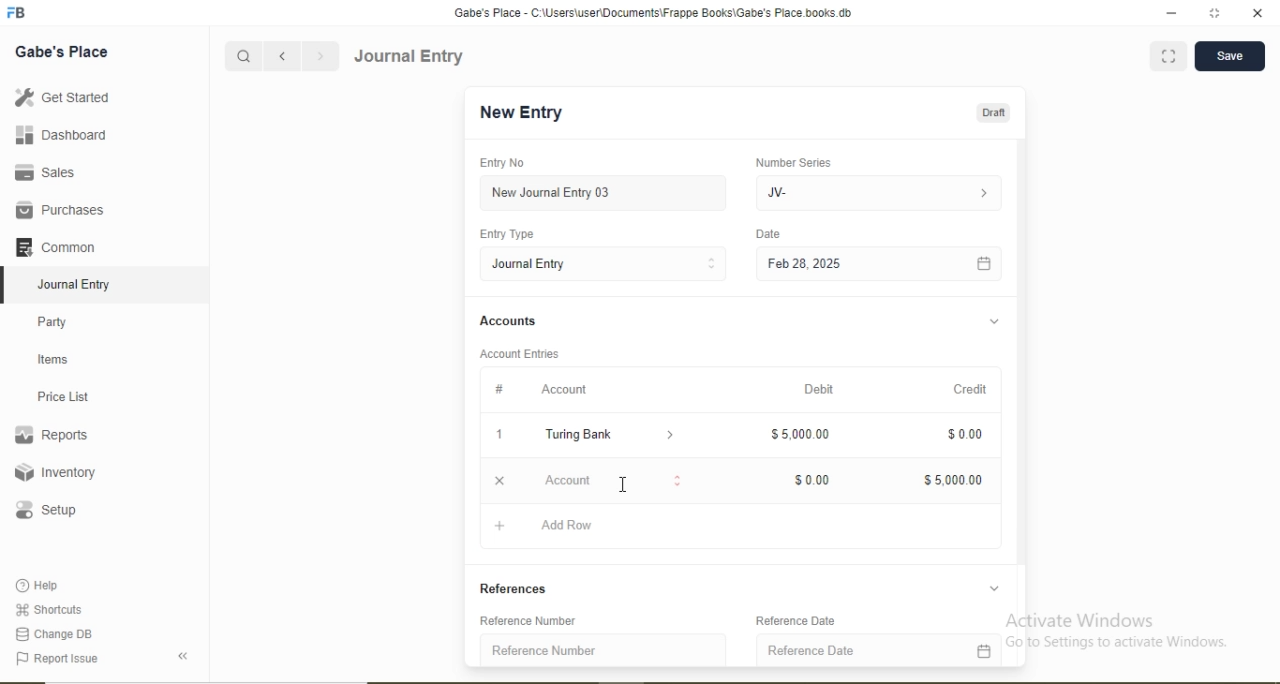 The height and width of the screenshot is (684, 1280). What do you see at coordinates (529, 620) in the screenshot?
I see `Reference Number` at bounding box center [529, 620].